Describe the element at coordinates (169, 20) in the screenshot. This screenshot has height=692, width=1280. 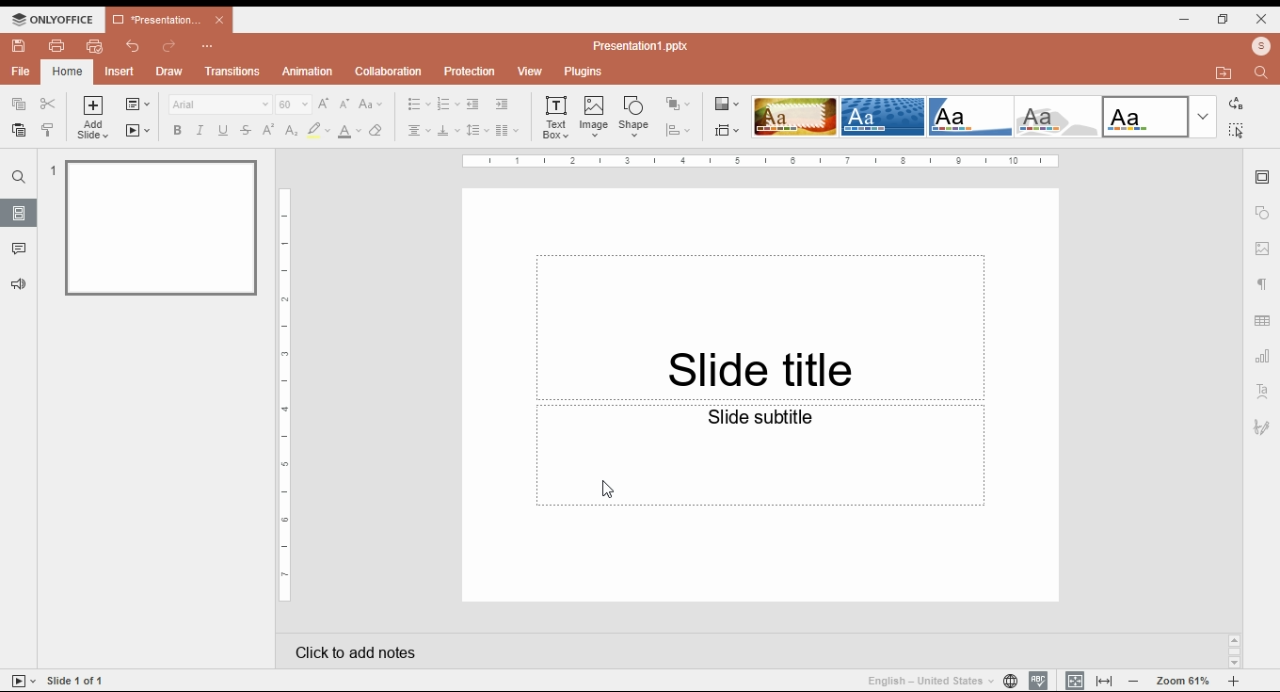
I see `*Presentation1` at that location.